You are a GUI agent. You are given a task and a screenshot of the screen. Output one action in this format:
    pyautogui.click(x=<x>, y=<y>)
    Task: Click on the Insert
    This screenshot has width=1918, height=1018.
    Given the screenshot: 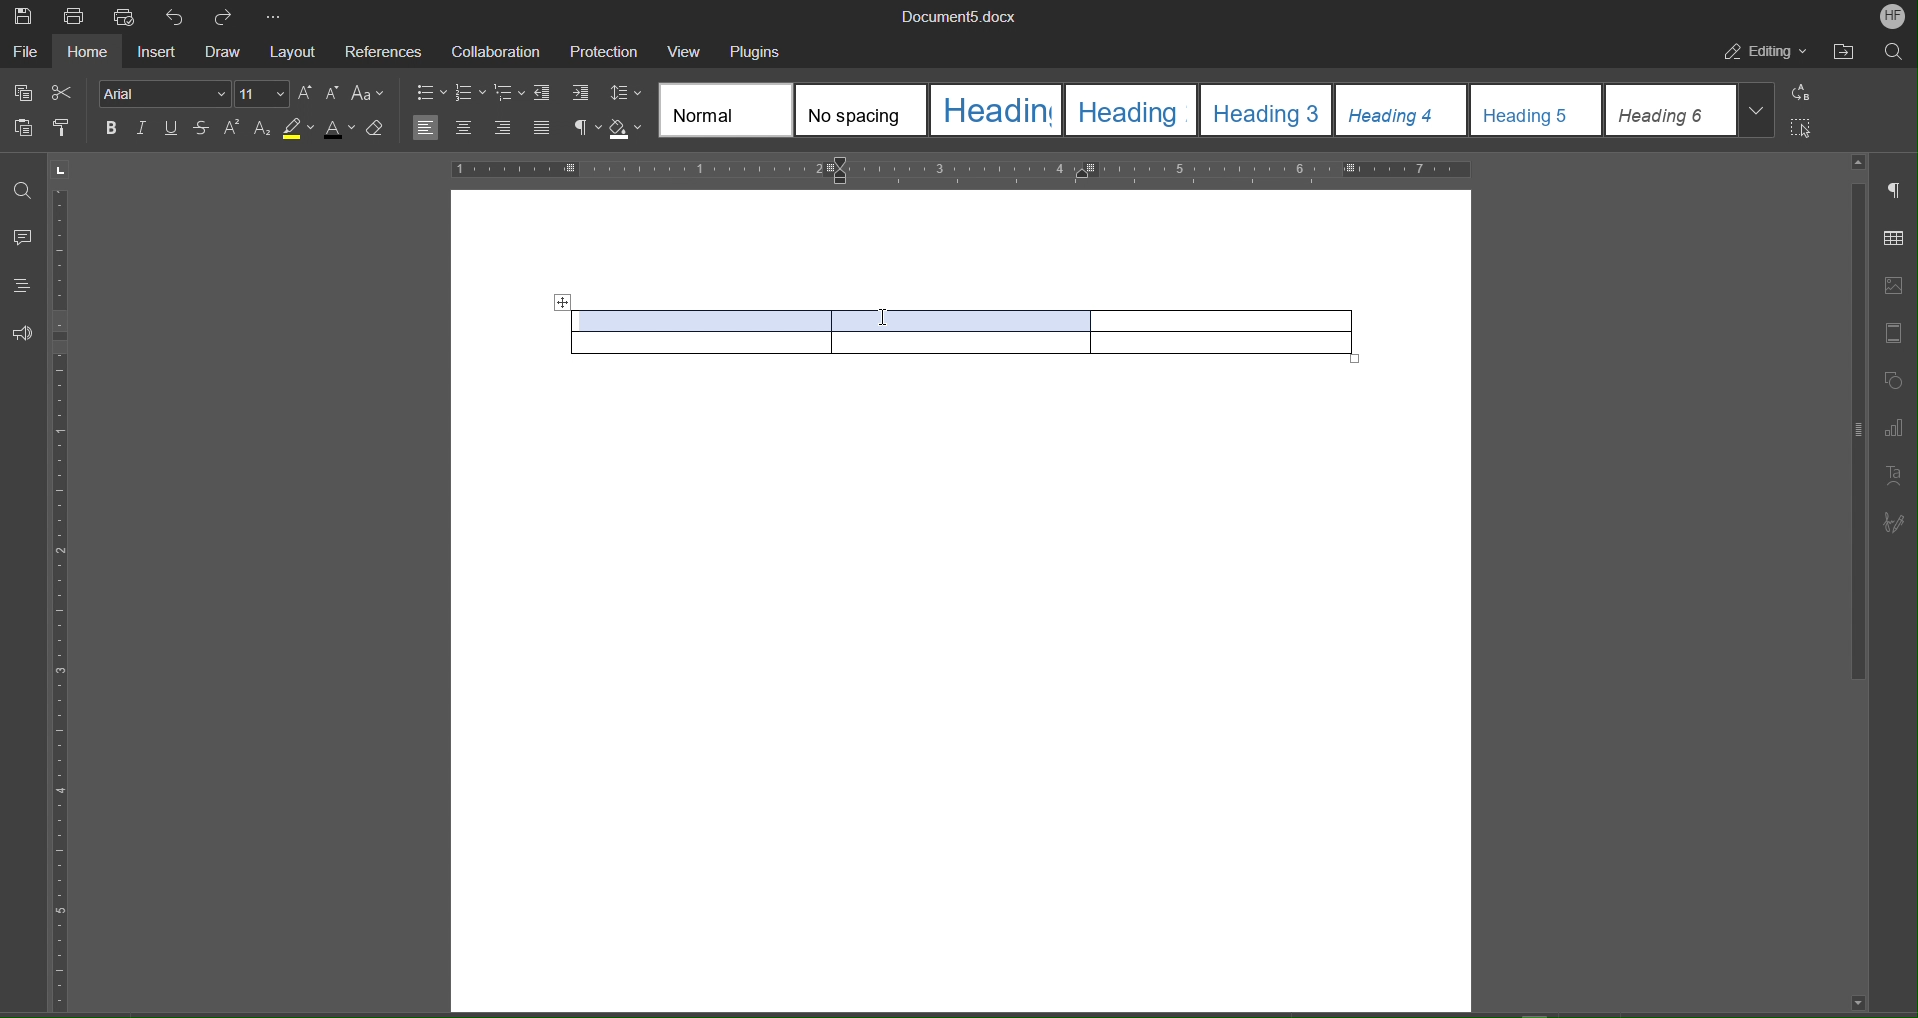 What is the action you would take?
    pyautogui.click(x=161, y=54)
    